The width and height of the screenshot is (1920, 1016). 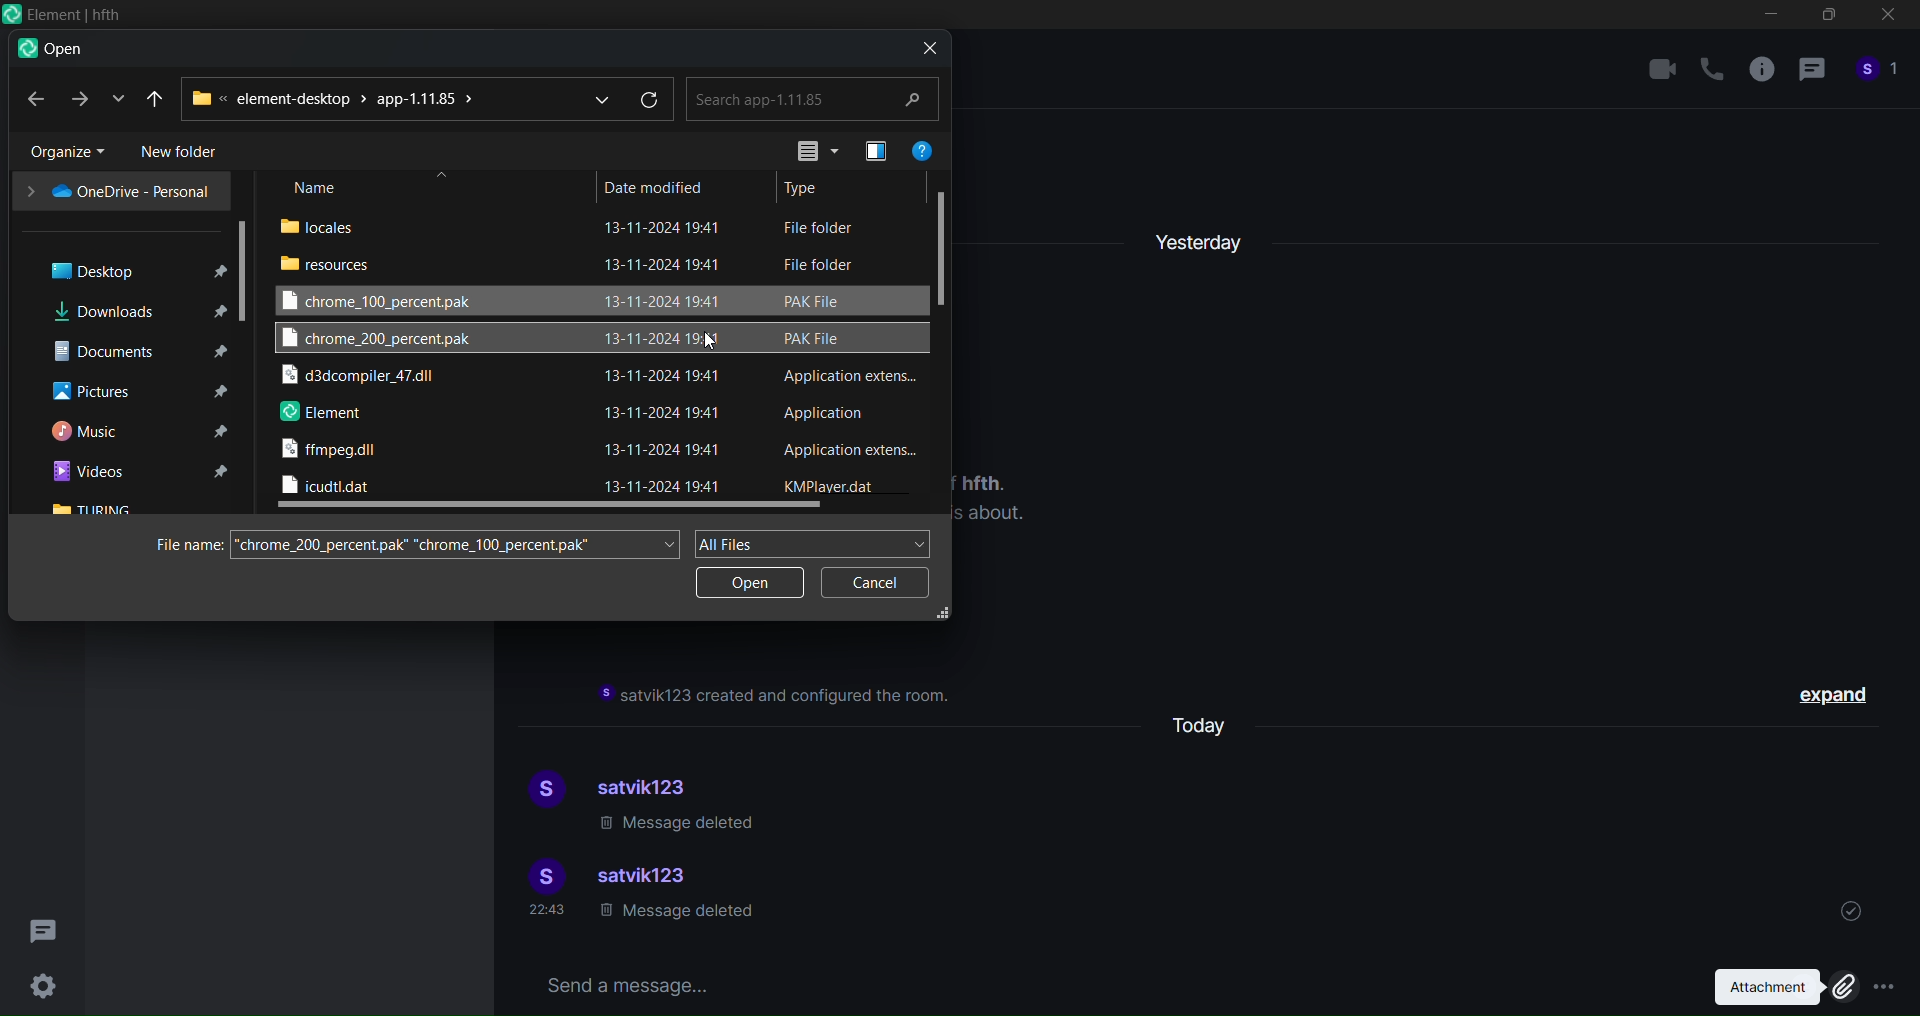 What do you see at coordinates (809, 188) in the screenshot?
I see `type` at bounding box center [809, 188].